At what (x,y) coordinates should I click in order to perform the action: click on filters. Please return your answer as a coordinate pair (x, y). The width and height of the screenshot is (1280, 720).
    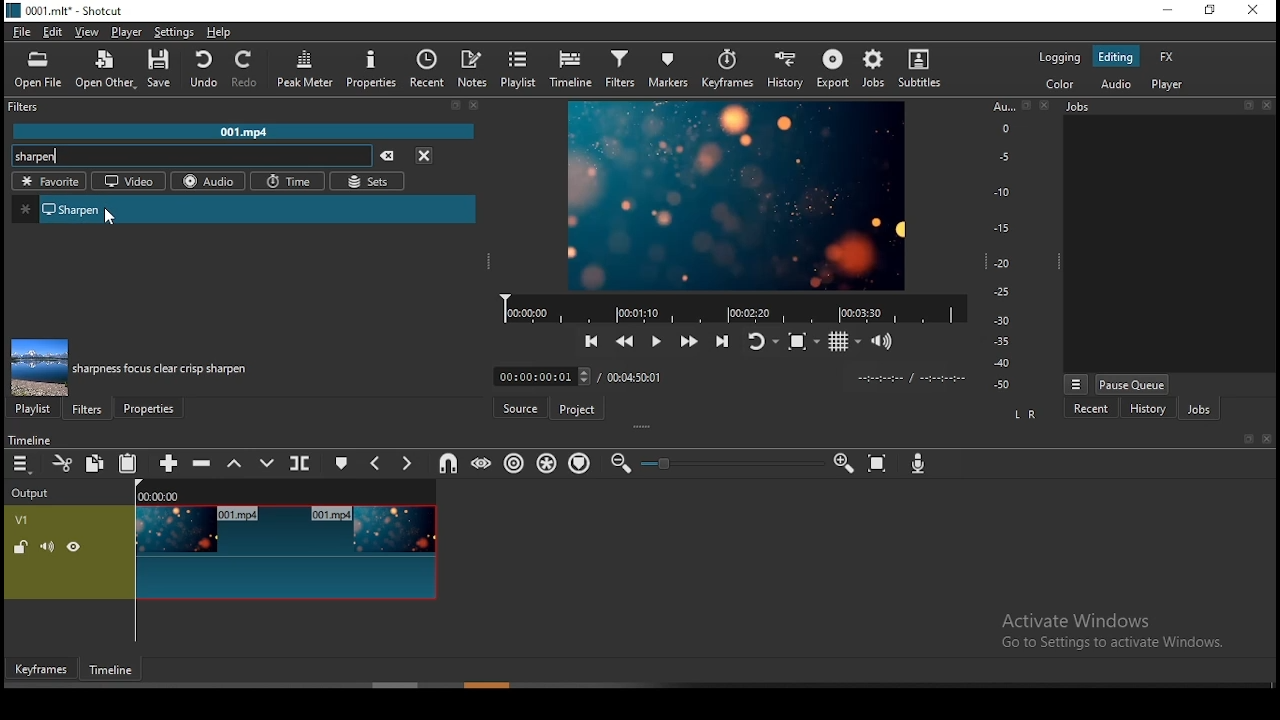
    Looking at the image, I should click on (621, 69).